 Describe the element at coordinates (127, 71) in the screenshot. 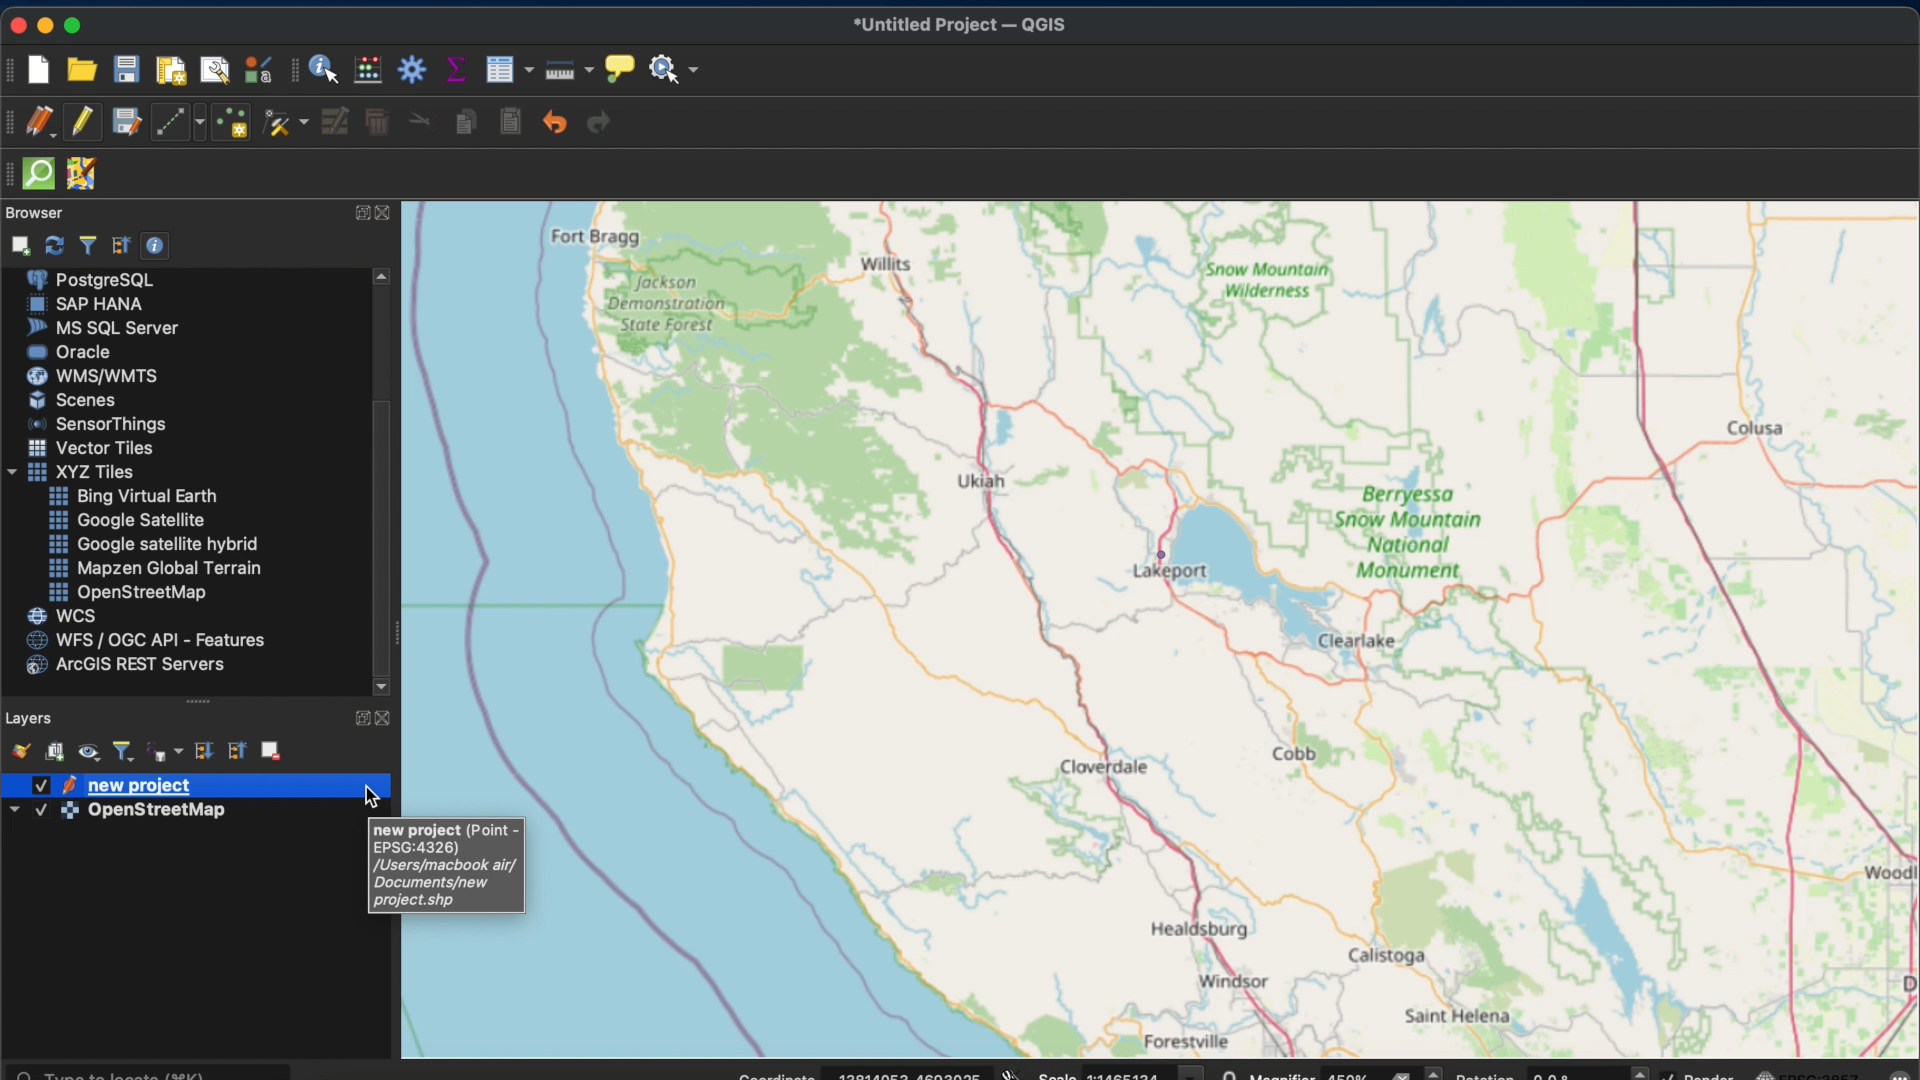

I see `save project` at that location.